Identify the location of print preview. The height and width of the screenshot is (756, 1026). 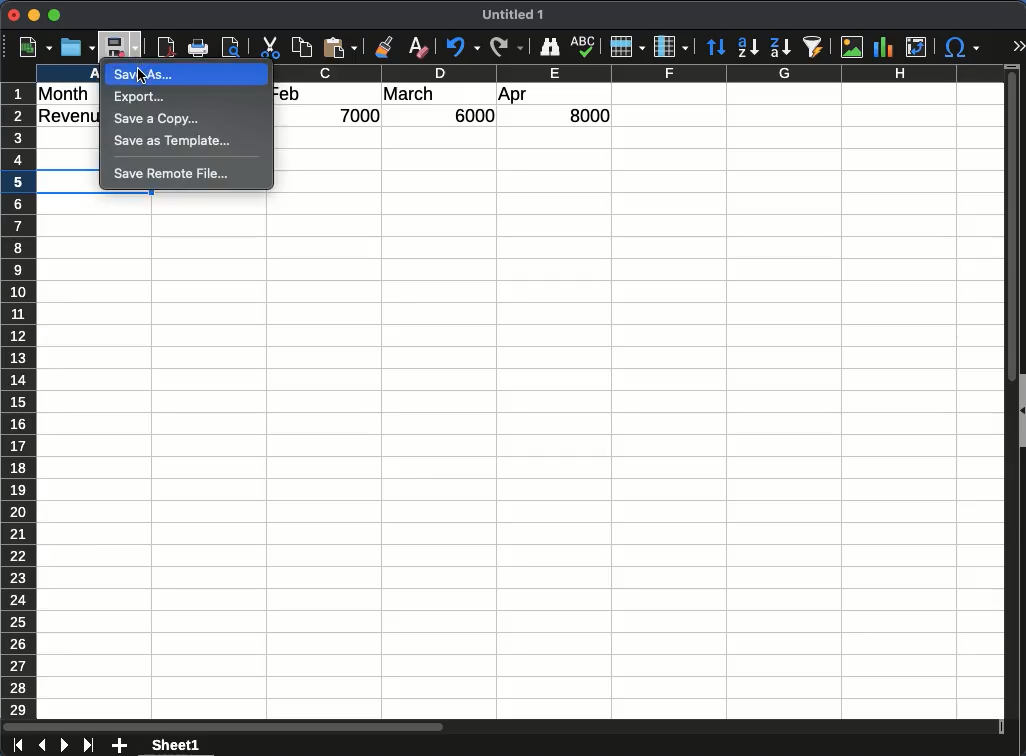
(233, 49).